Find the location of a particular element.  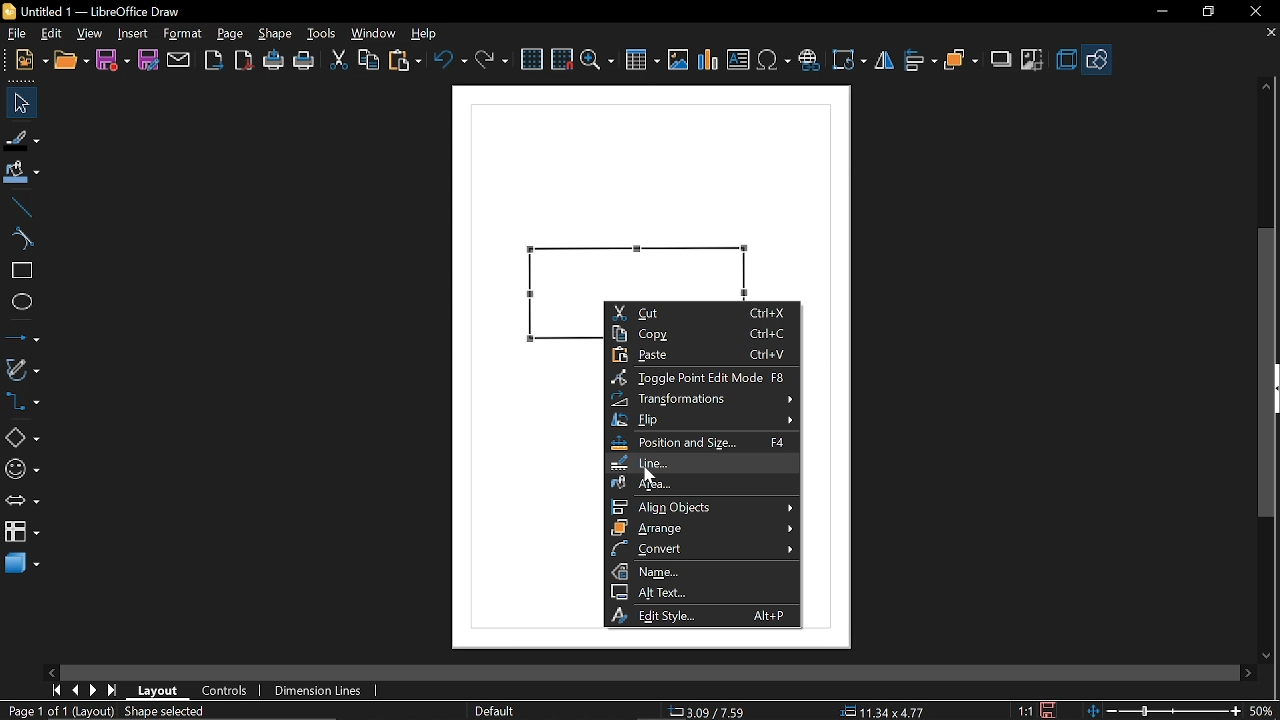

Page style (Default) is located at coordinates (495, 710).